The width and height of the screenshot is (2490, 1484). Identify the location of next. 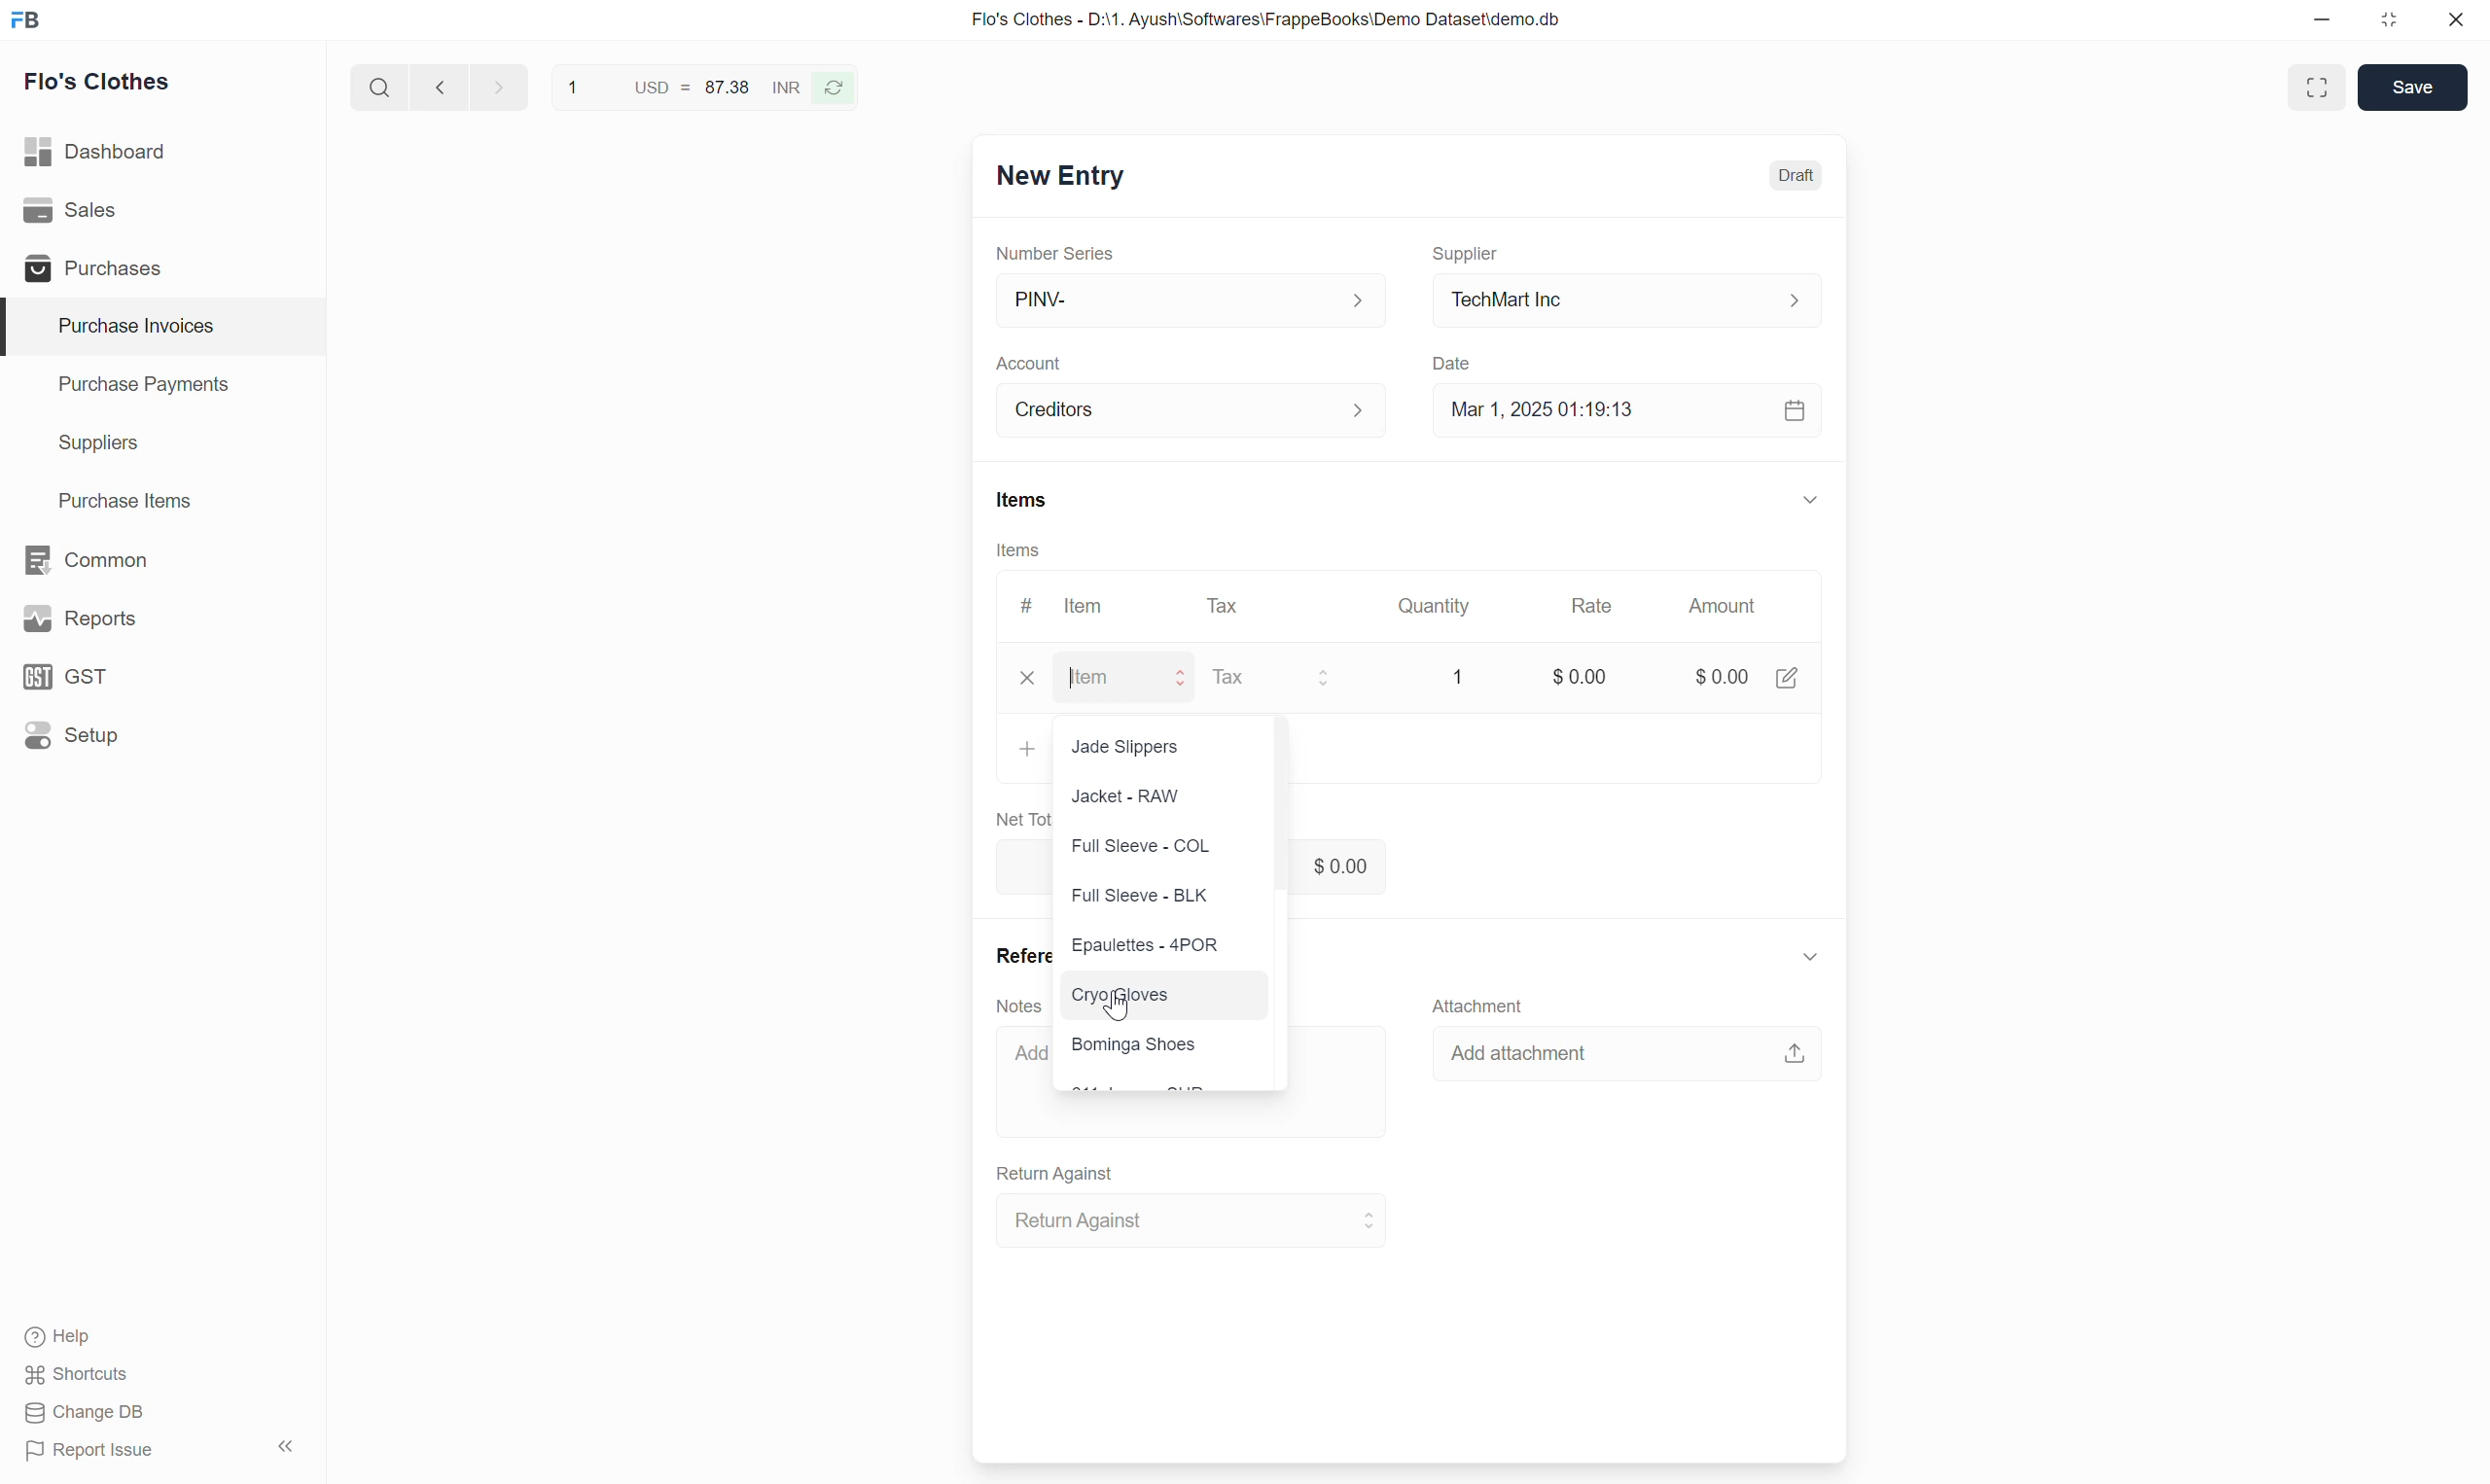
(436, 88).